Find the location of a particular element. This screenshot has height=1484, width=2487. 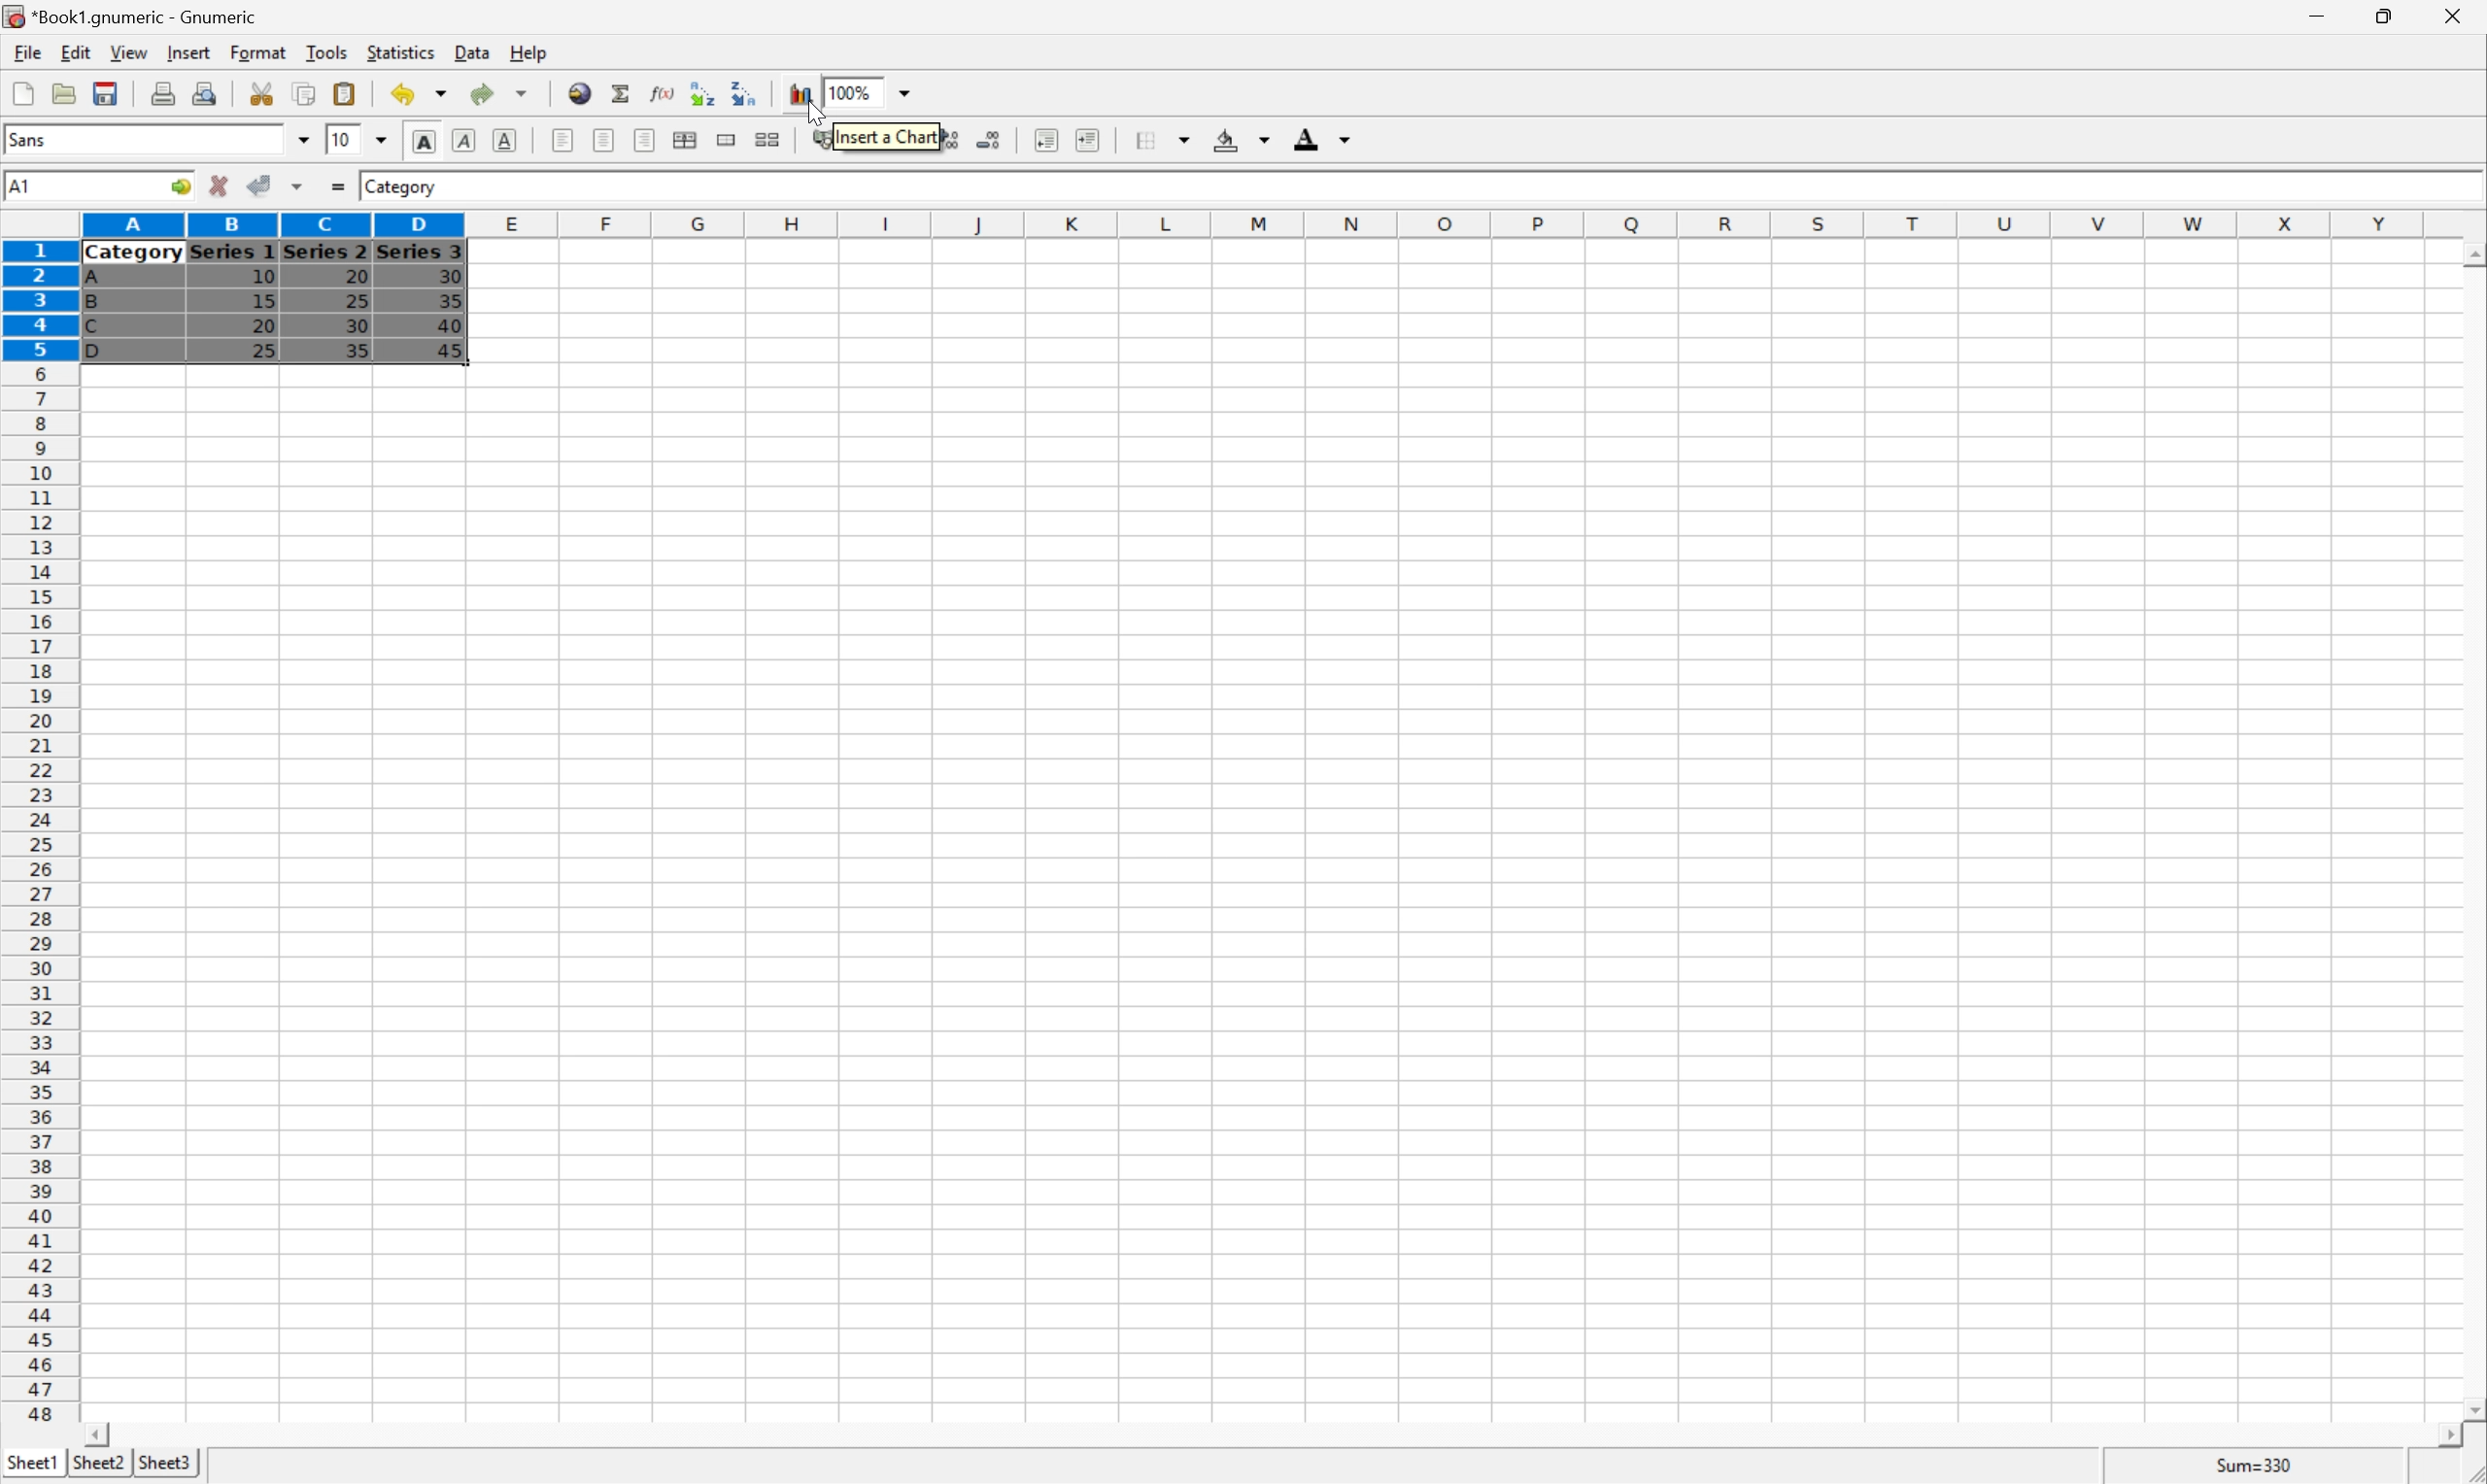

Save current workbook is located at coordinates (104, 92).